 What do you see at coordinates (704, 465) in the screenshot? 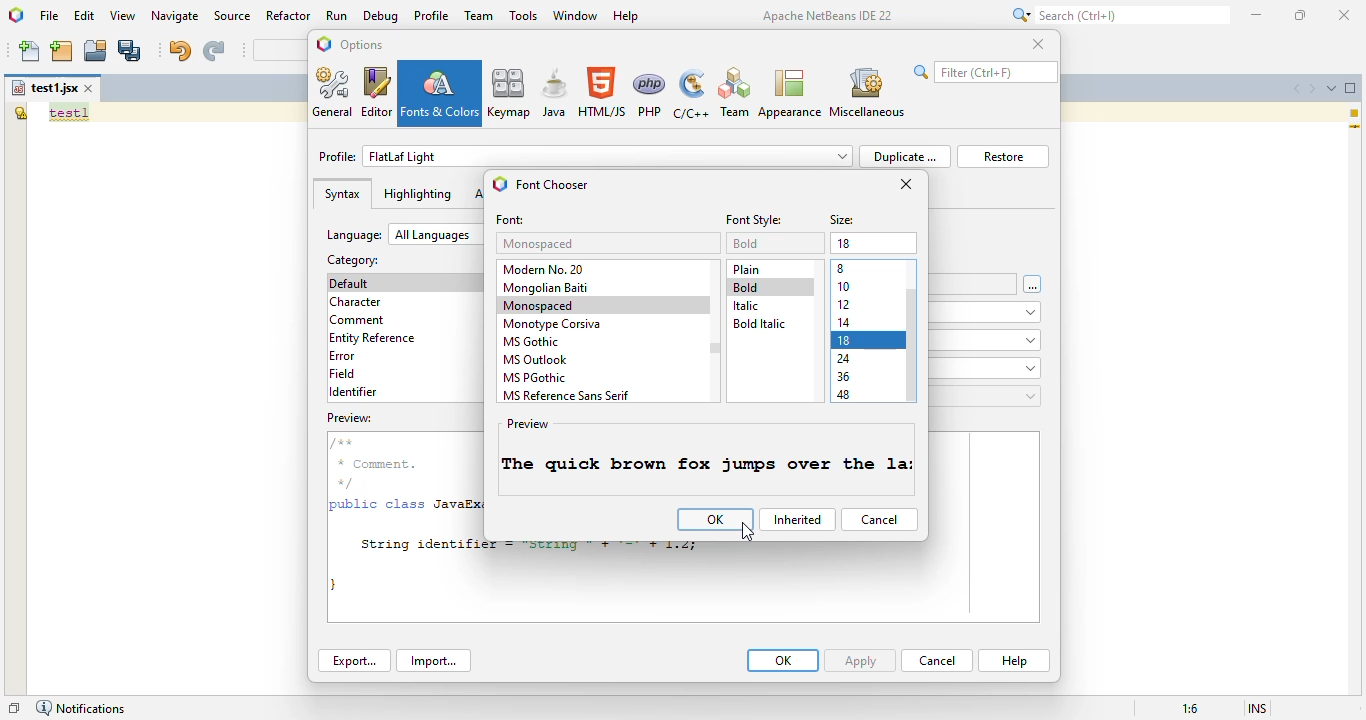
I see `font size changed to 18` at bounding box center [704, 465].